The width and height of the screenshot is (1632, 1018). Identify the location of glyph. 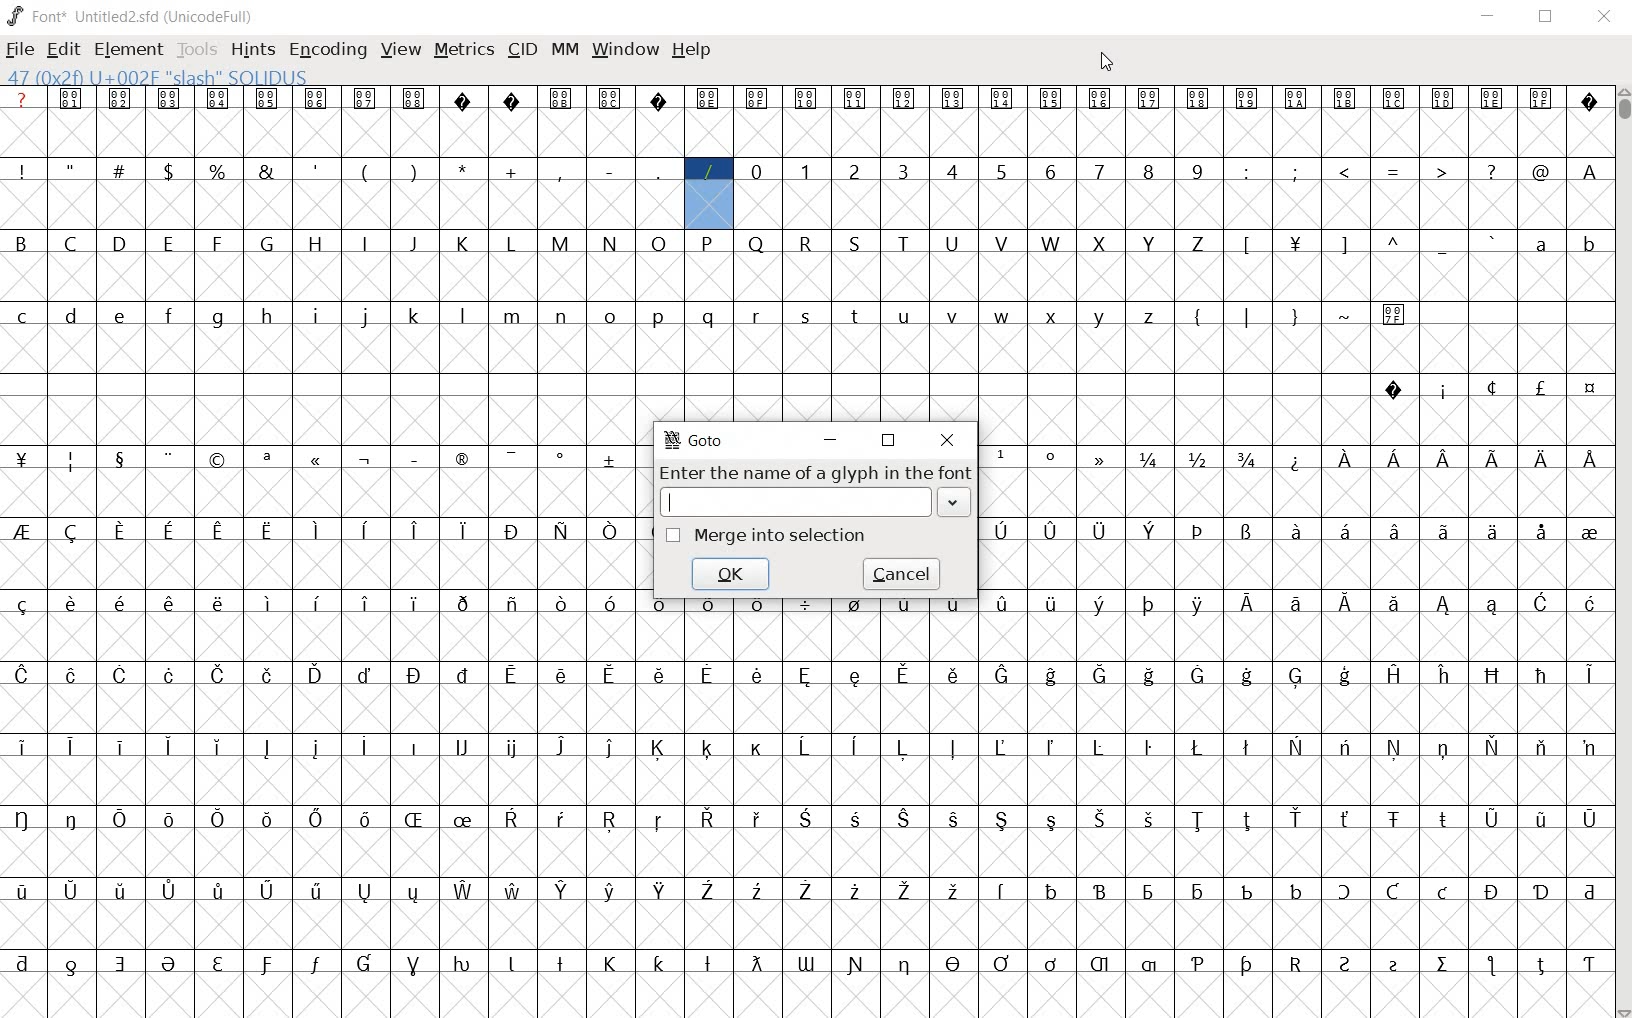
(513, 317).